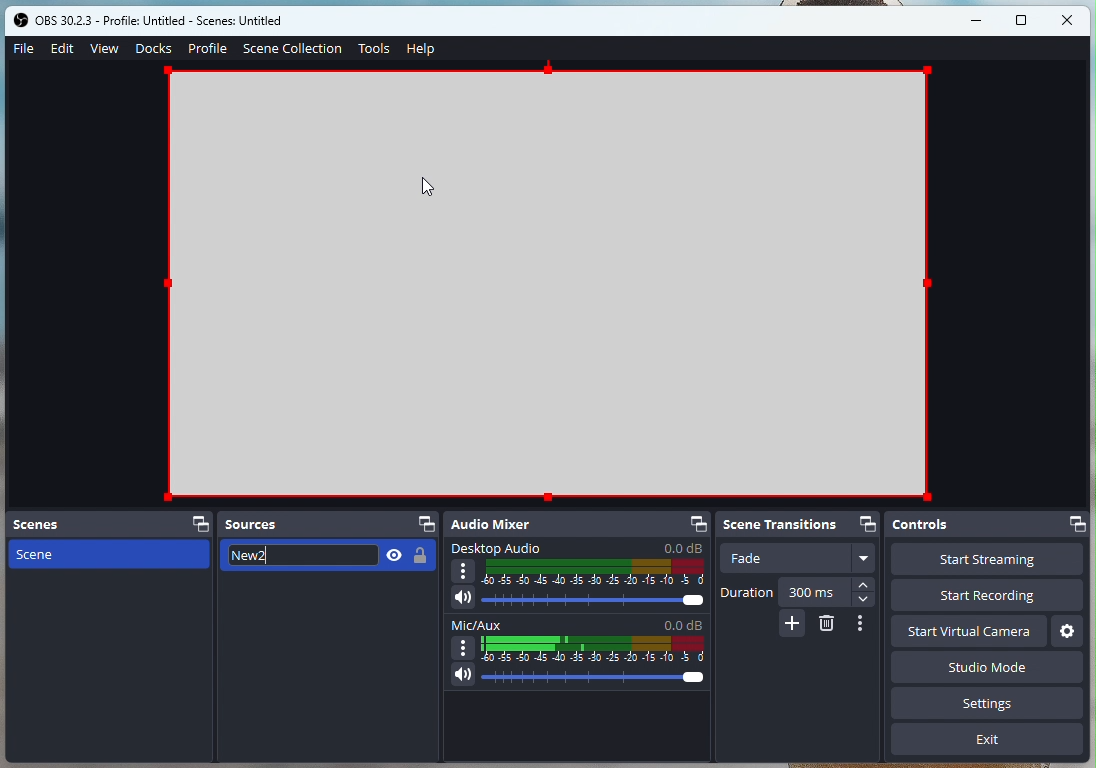 The image size is (1096, 768). What do you see at coordinates (430, 190) in the screenshot?
I see `cursor` at bounding box center [430, 190].